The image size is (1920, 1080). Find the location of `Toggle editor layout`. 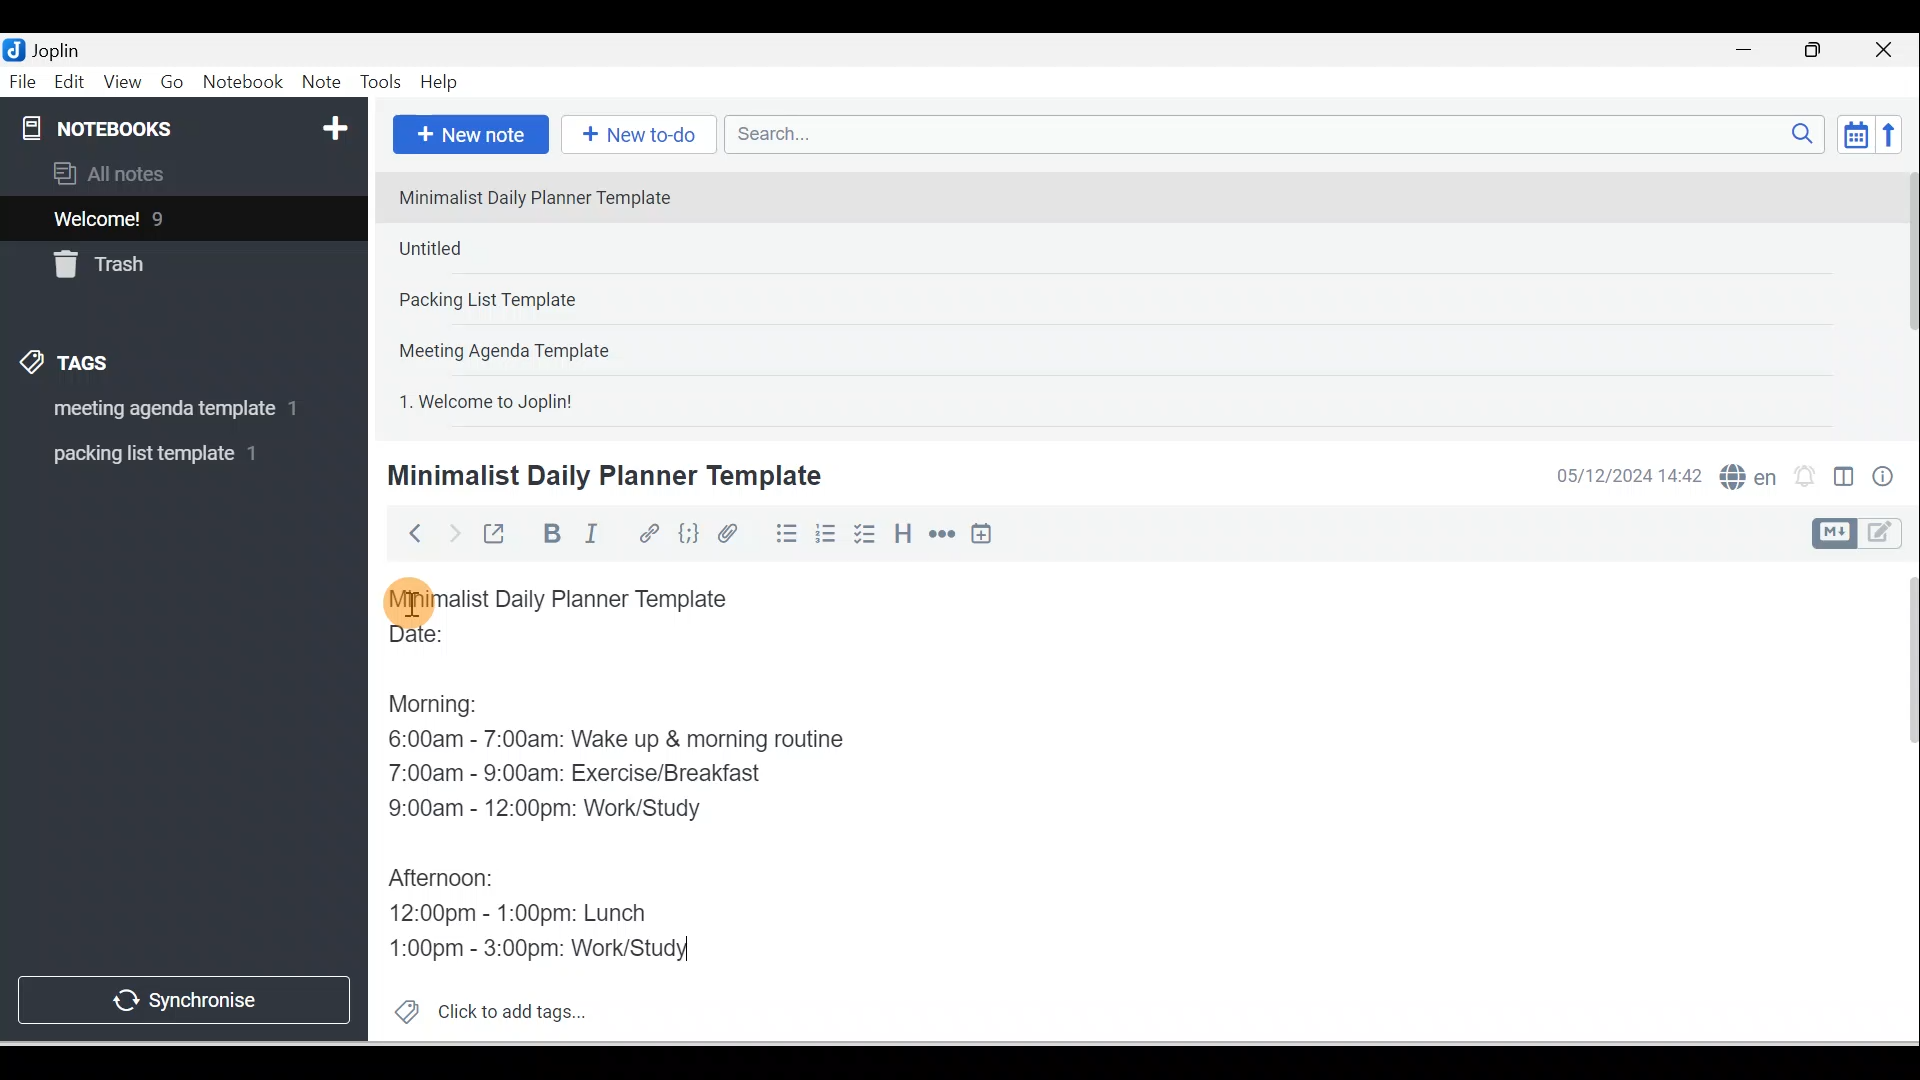

Toggle editor layout is located at coordinates (1864, 534).